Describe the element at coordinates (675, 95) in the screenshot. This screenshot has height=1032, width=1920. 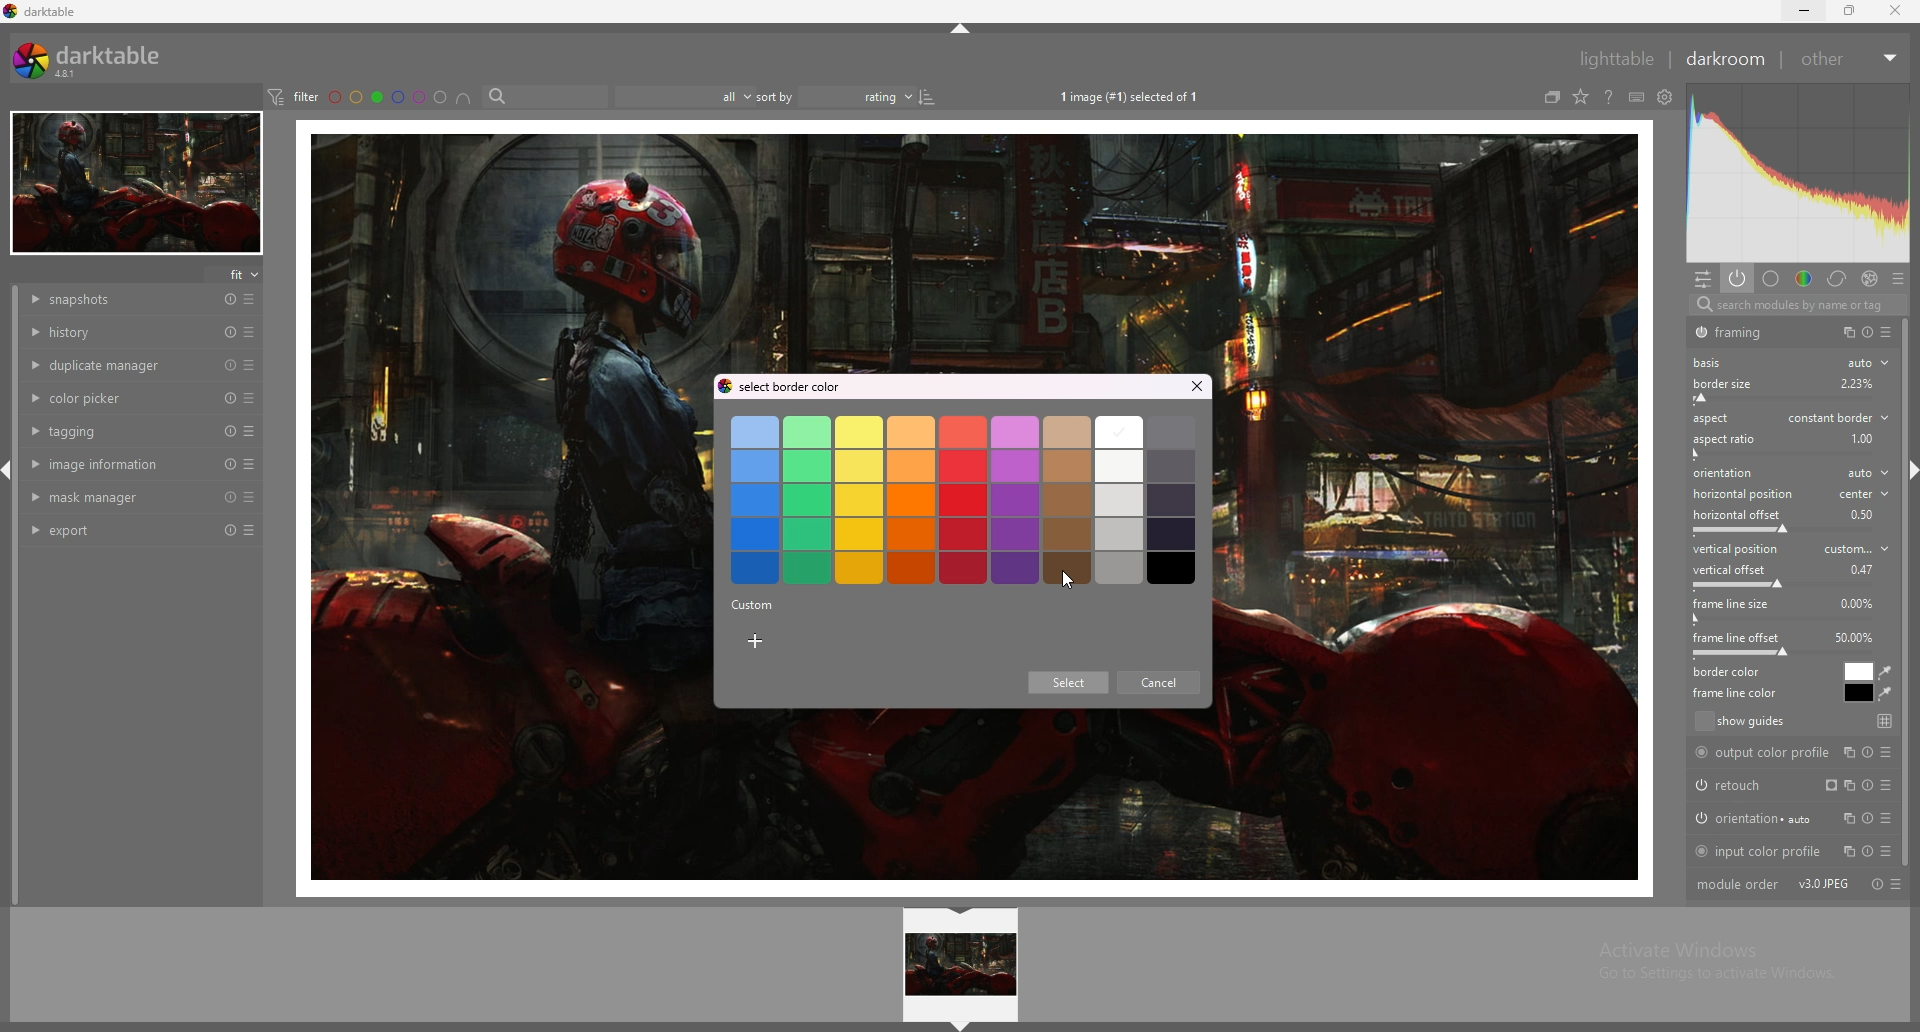
I see `filter by images rating` at that location.